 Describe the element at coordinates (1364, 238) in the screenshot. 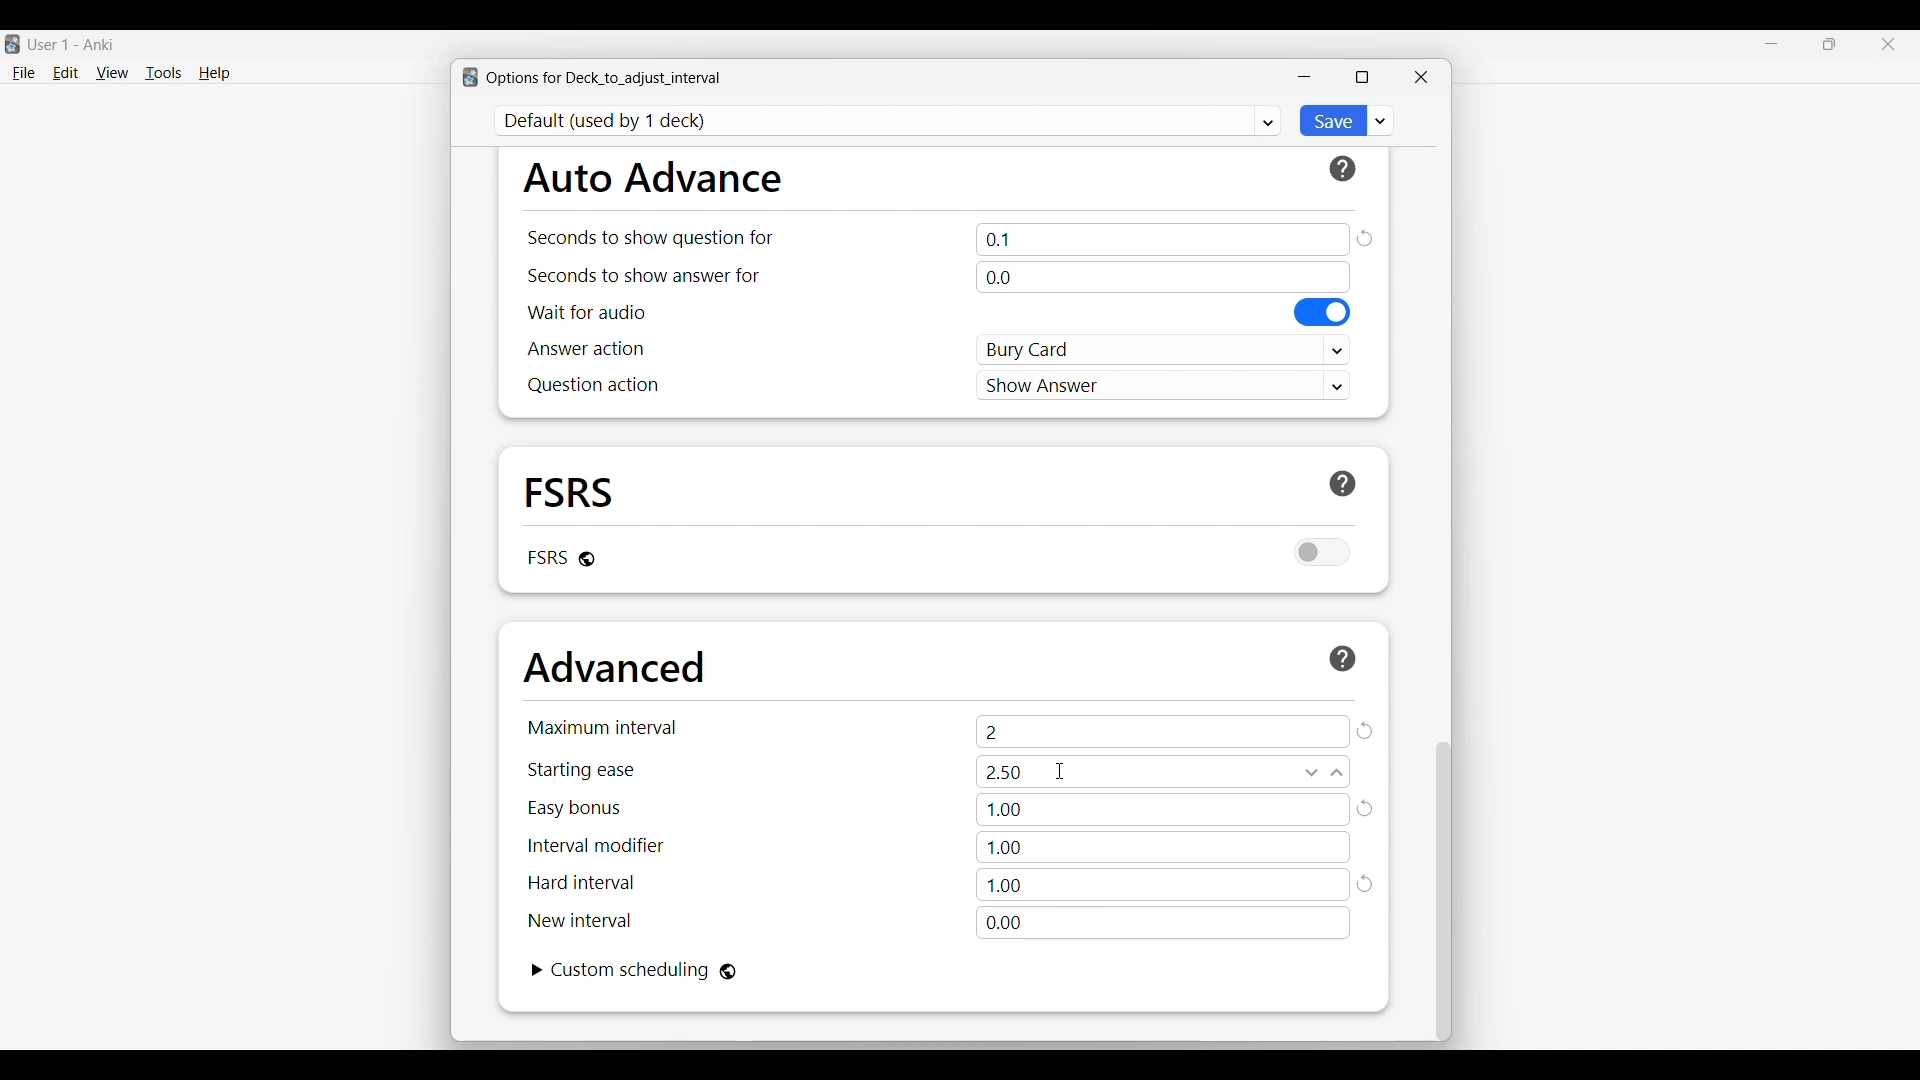

I see `reload` at that location.